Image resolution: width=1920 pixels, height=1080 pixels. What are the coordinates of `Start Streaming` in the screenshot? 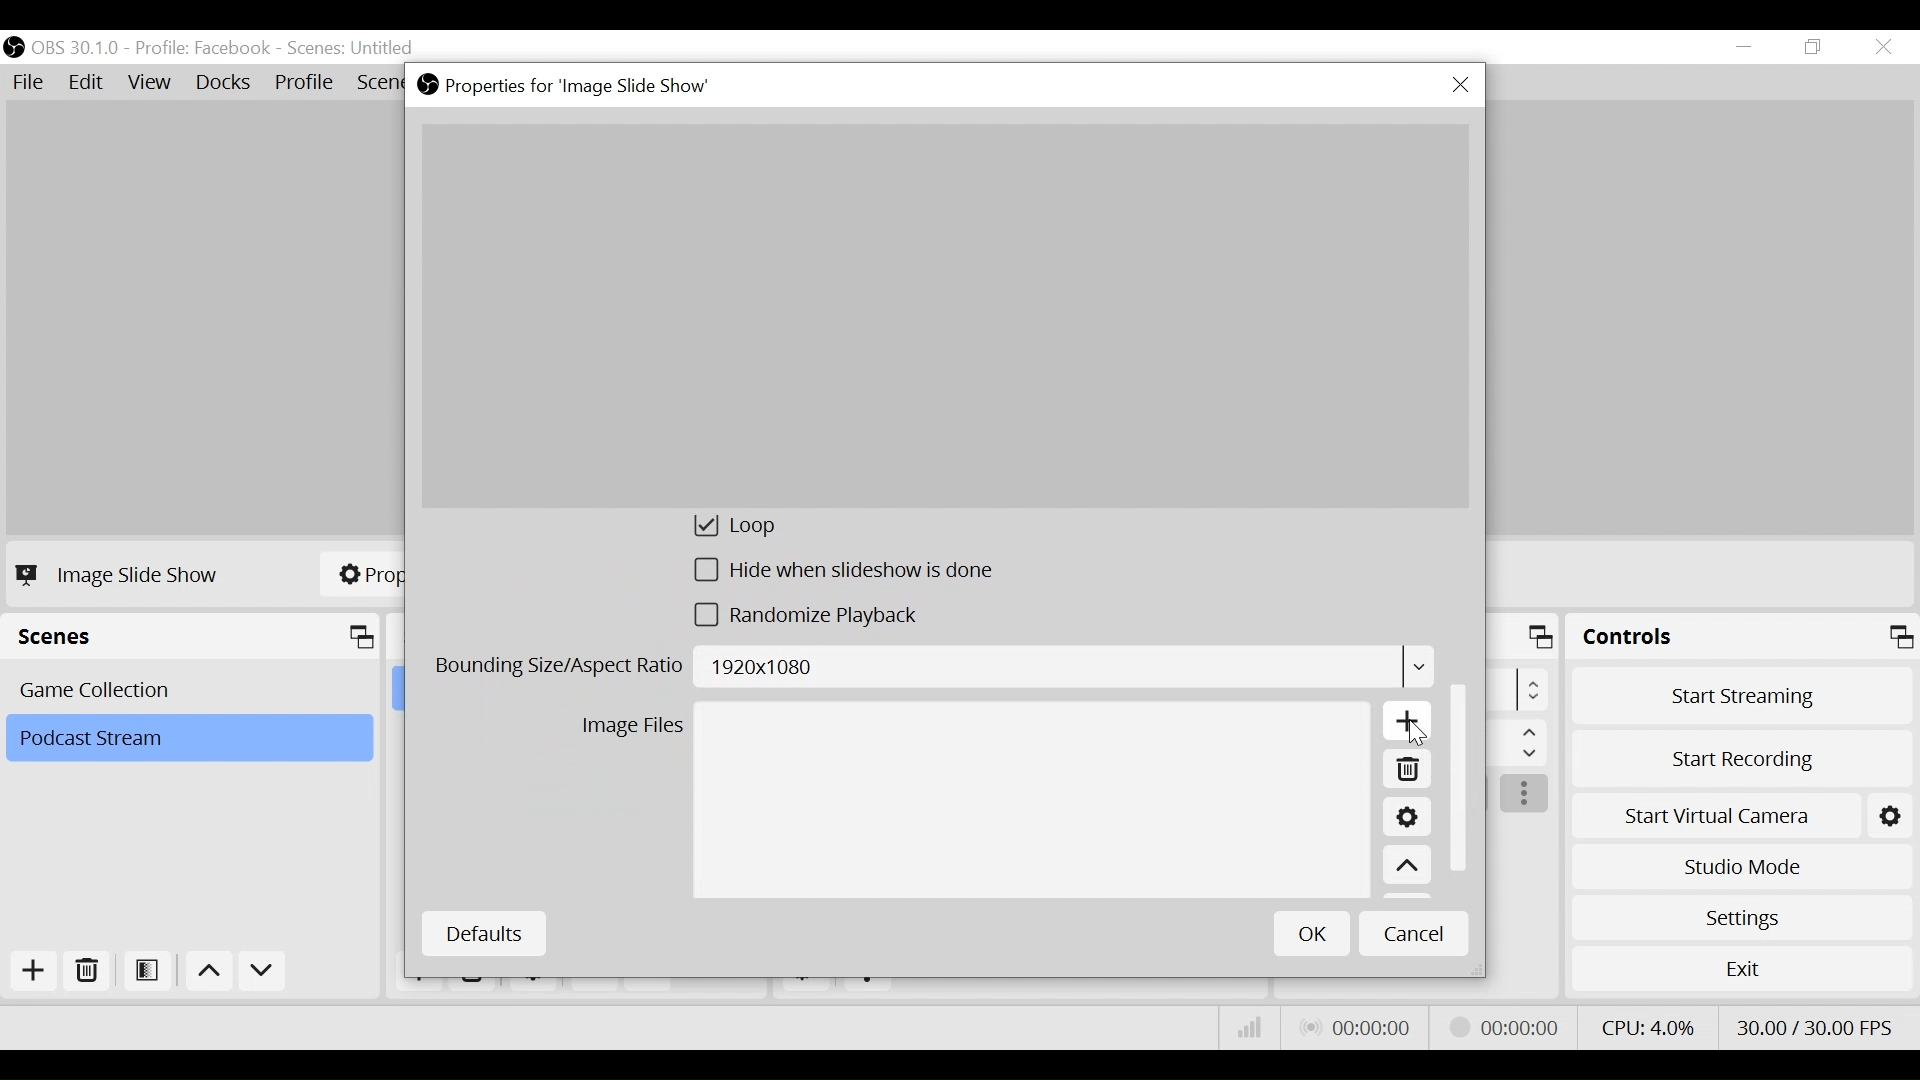 It's located at (1743, 695).